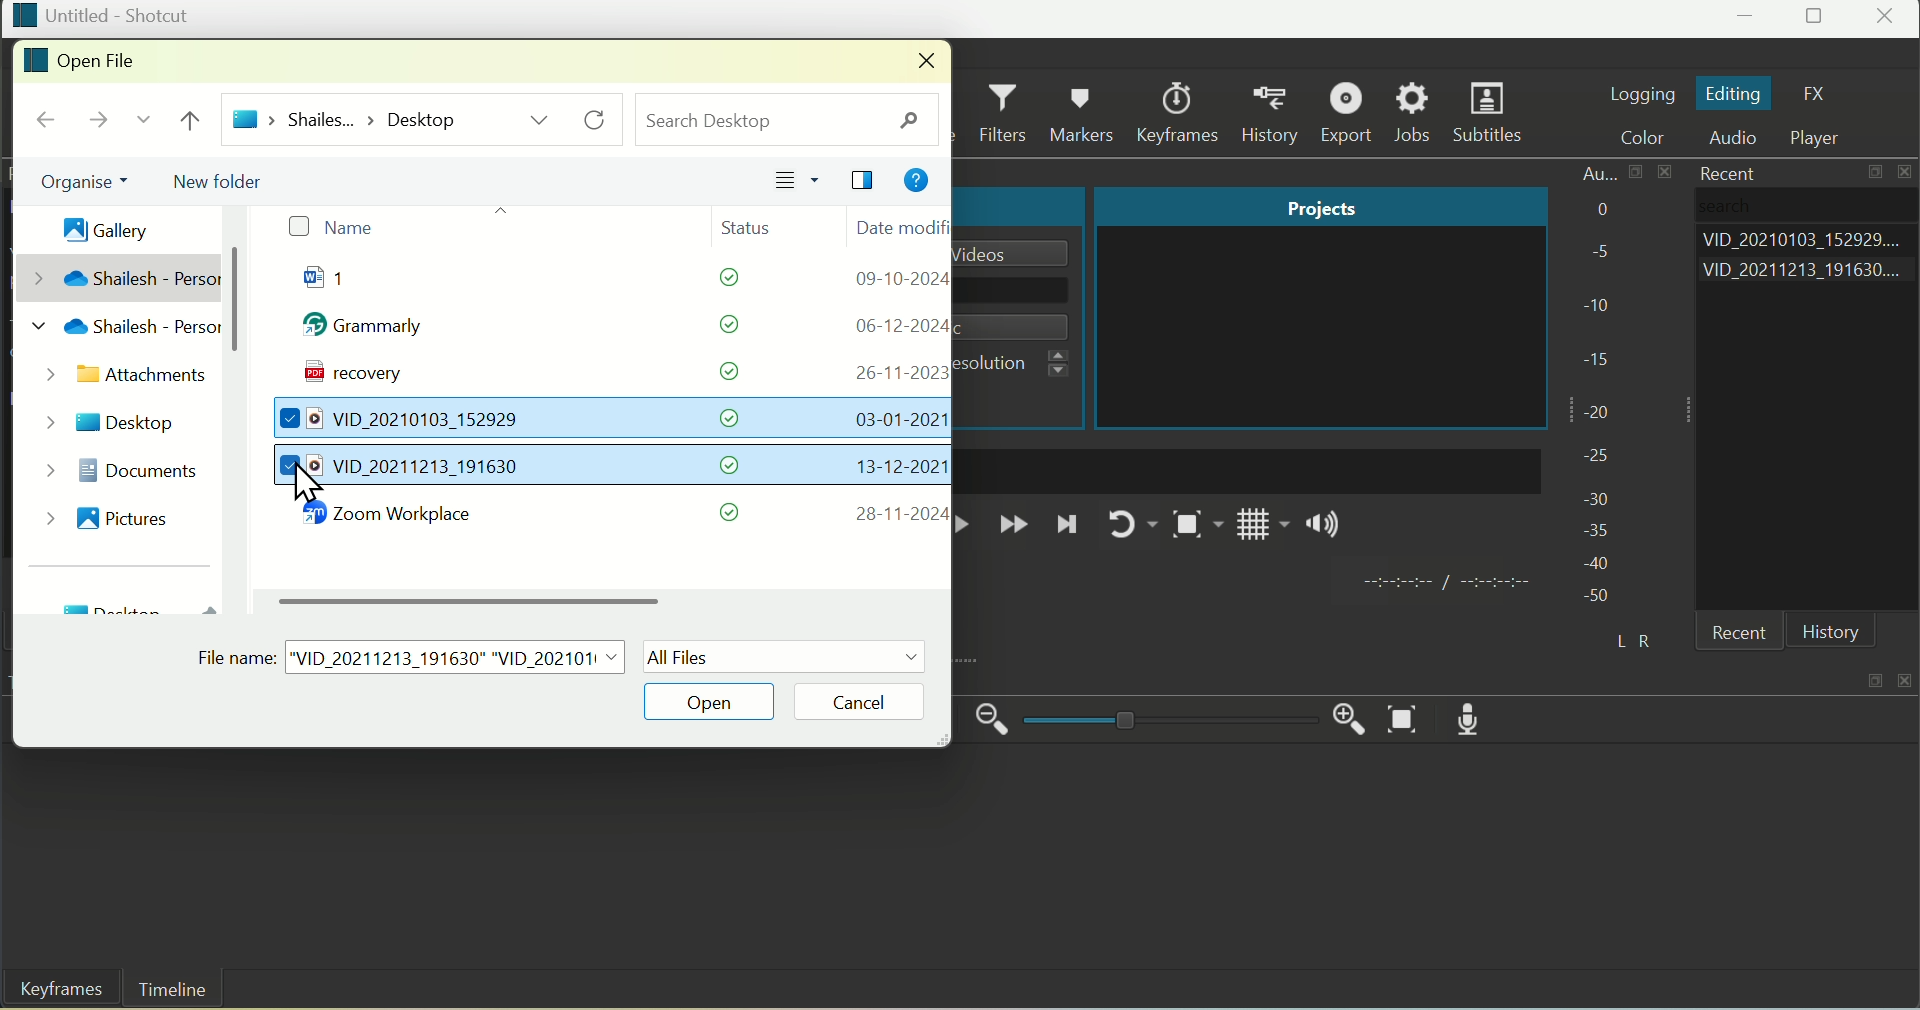 The width and height of the screenshot is (1920, 1010). What do you see at coordinates (1414, 113) in the screenshot?
I see `Jobs` at bounding box center [1414, 113].